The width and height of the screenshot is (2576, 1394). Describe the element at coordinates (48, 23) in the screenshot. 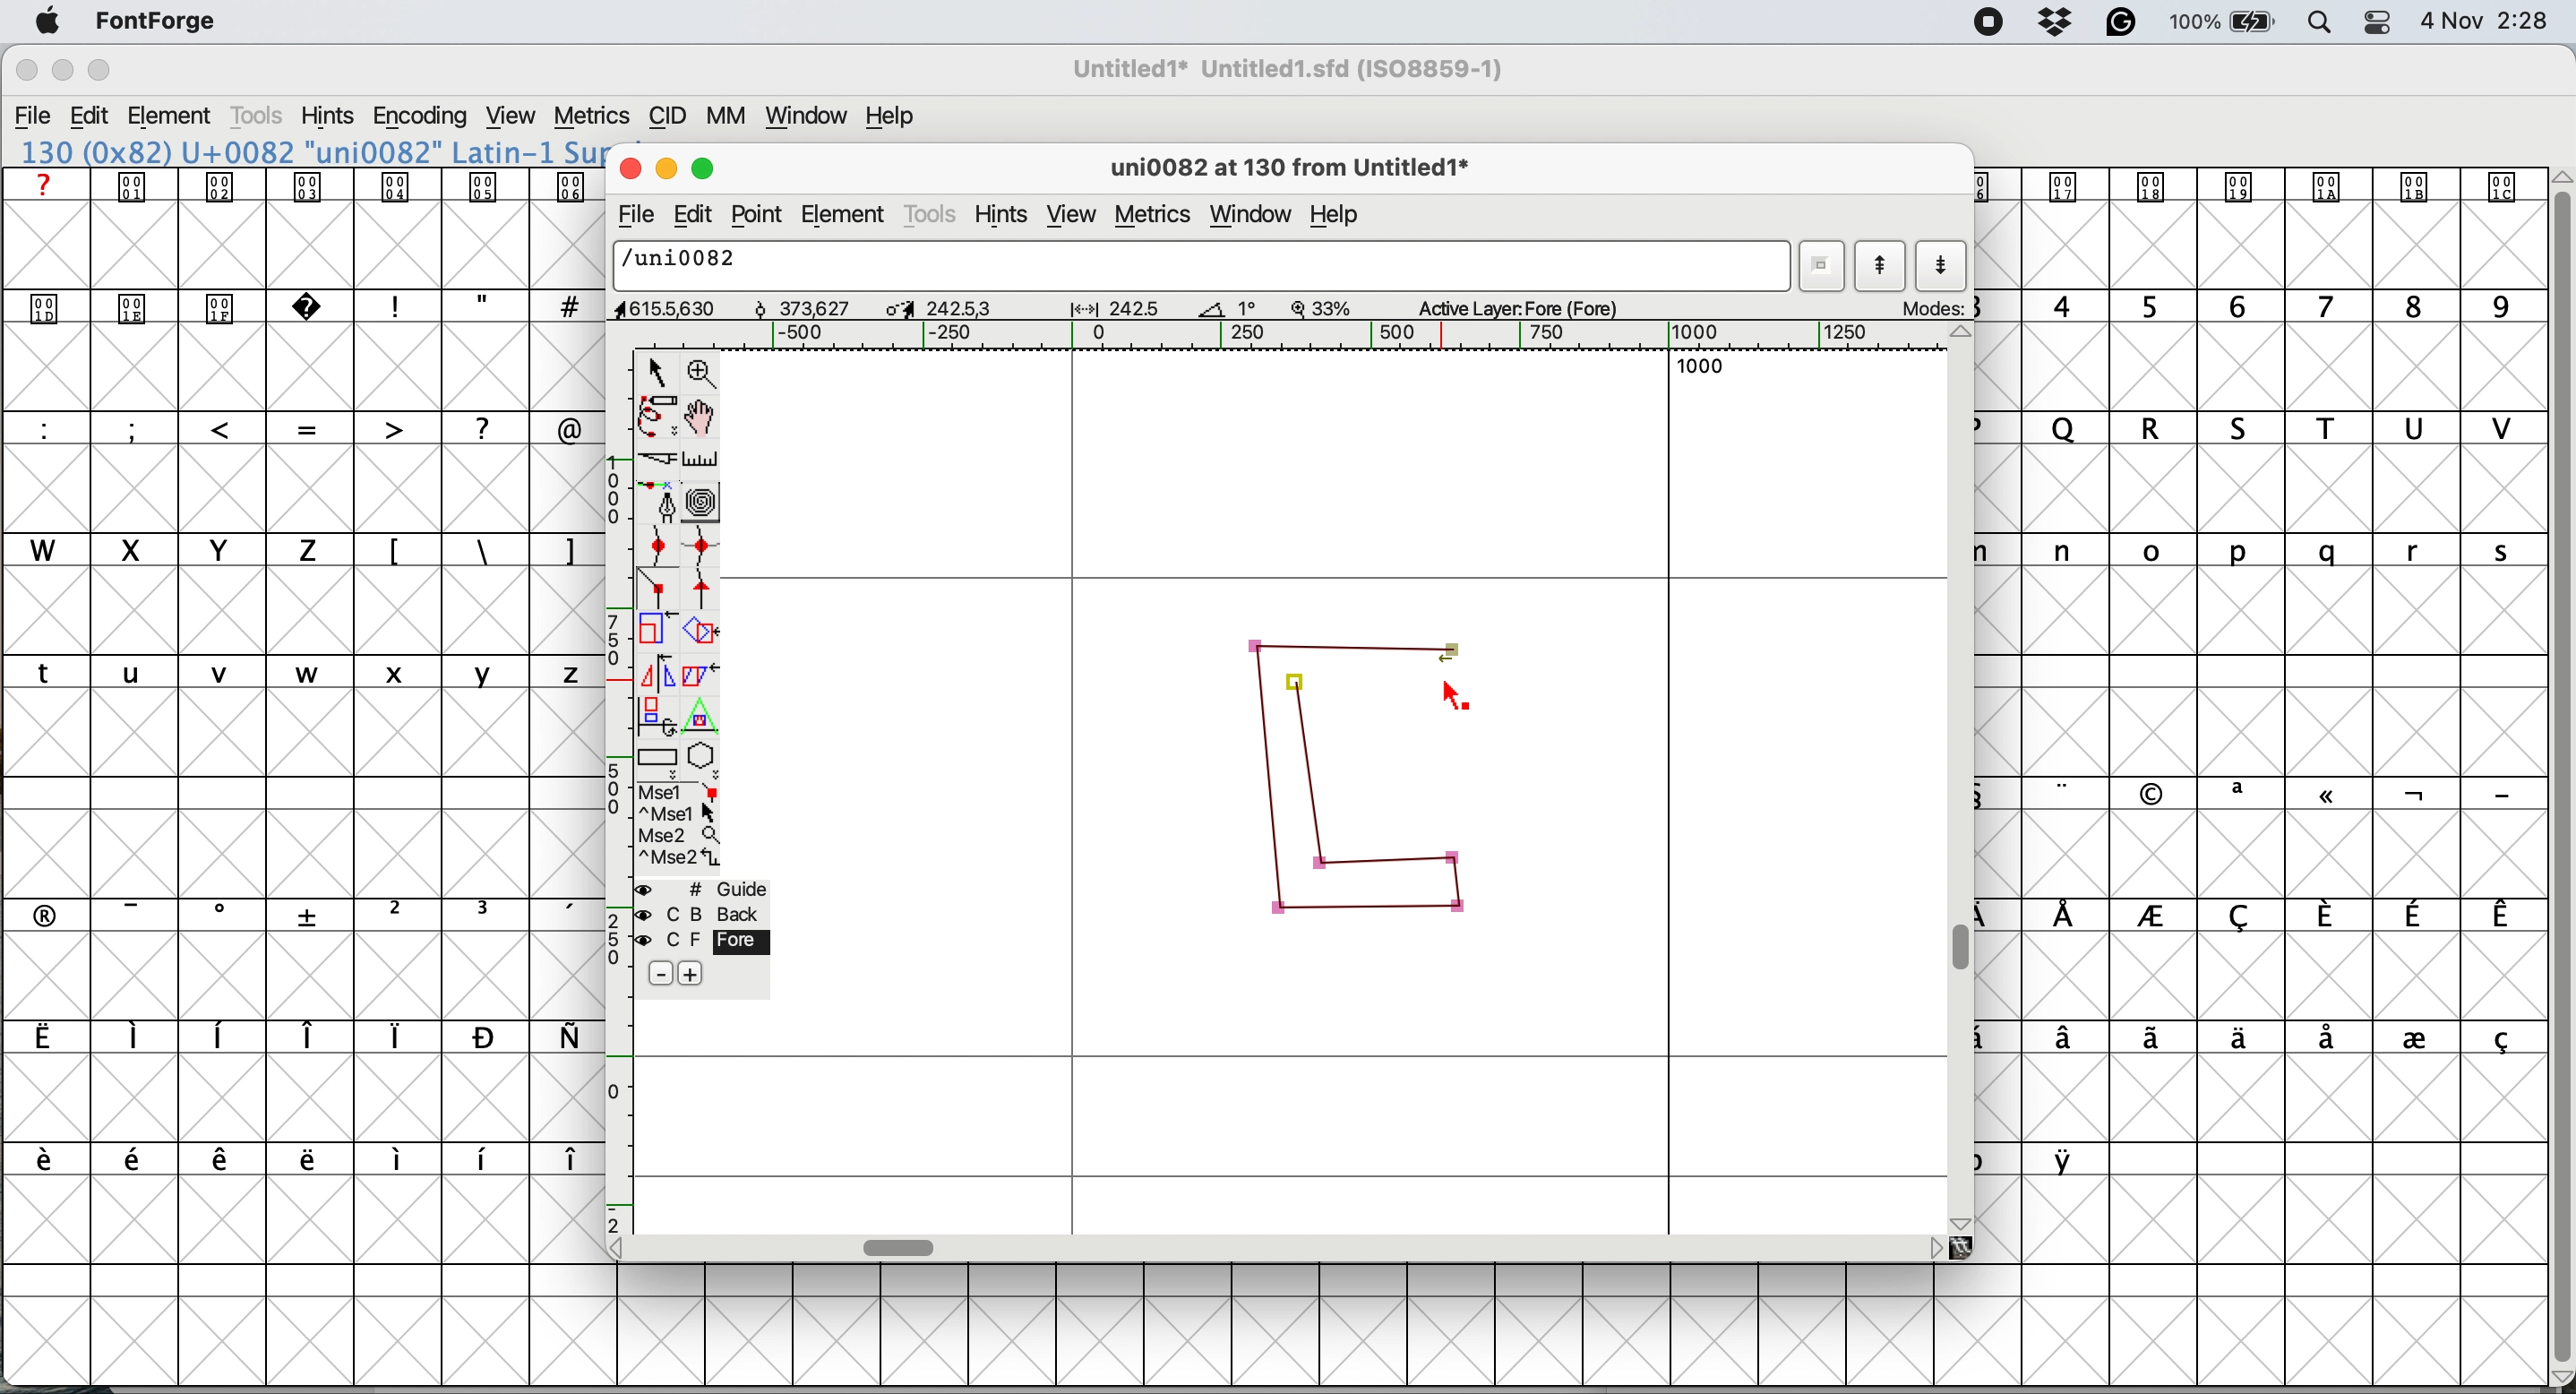

I see `system logo` at that location.